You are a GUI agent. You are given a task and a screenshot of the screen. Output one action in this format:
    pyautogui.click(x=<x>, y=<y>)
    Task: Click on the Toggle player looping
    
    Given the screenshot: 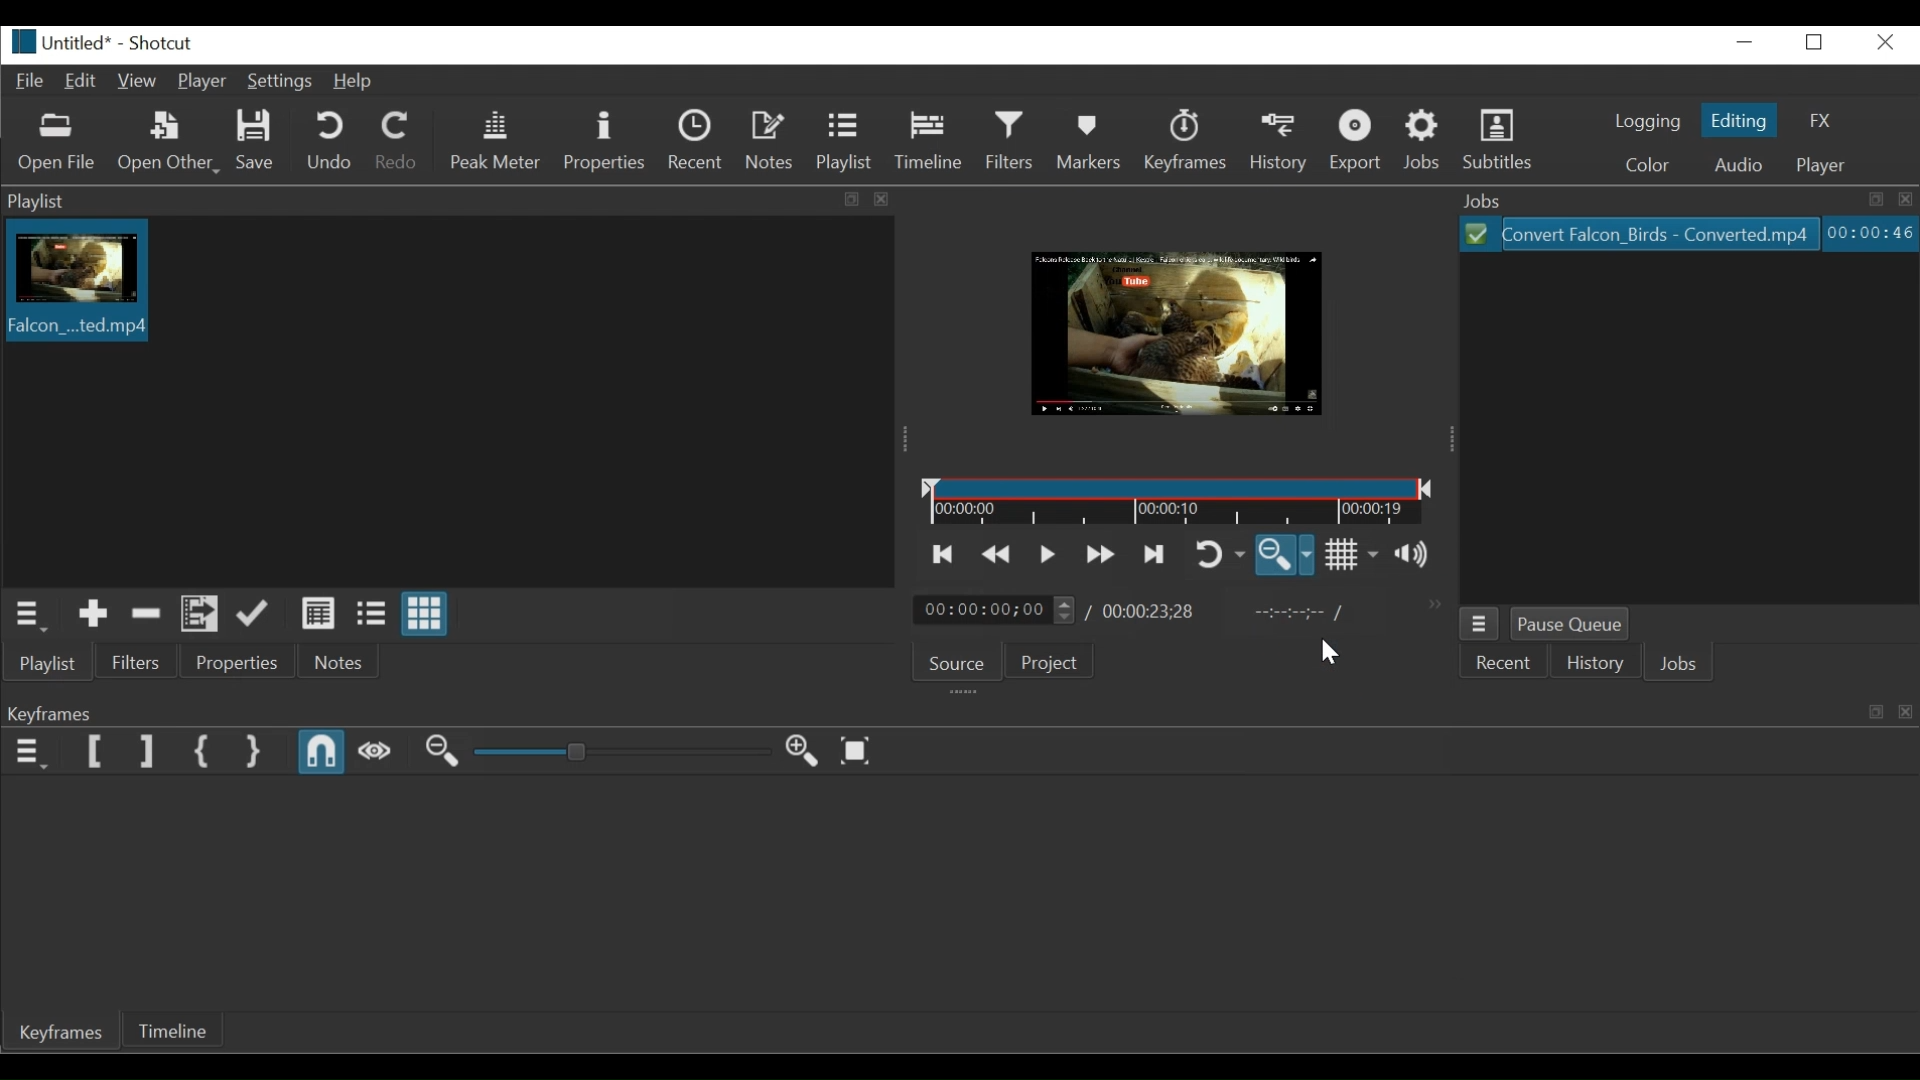 What is the action you would take?
    pyautogui.click(x=1217, y=555)
    